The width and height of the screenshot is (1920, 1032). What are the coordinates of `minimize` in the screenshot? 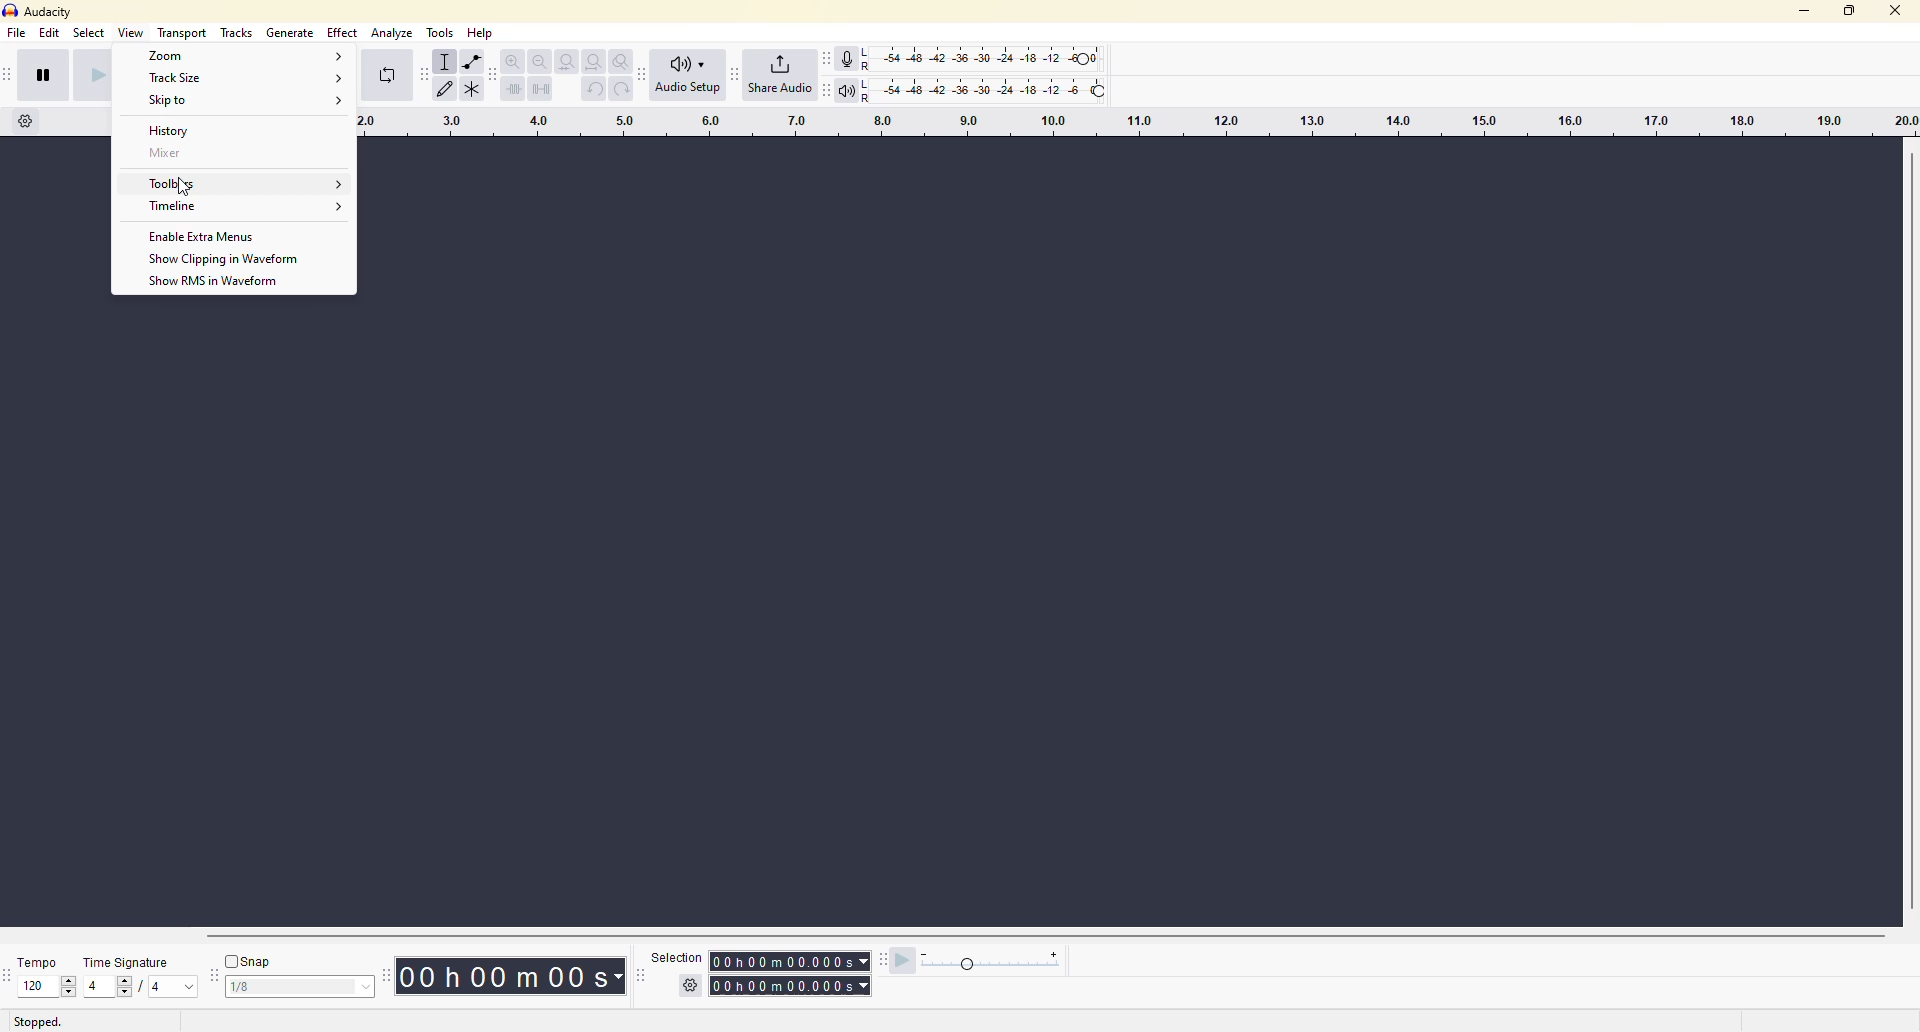 It's located at (1803, 12).